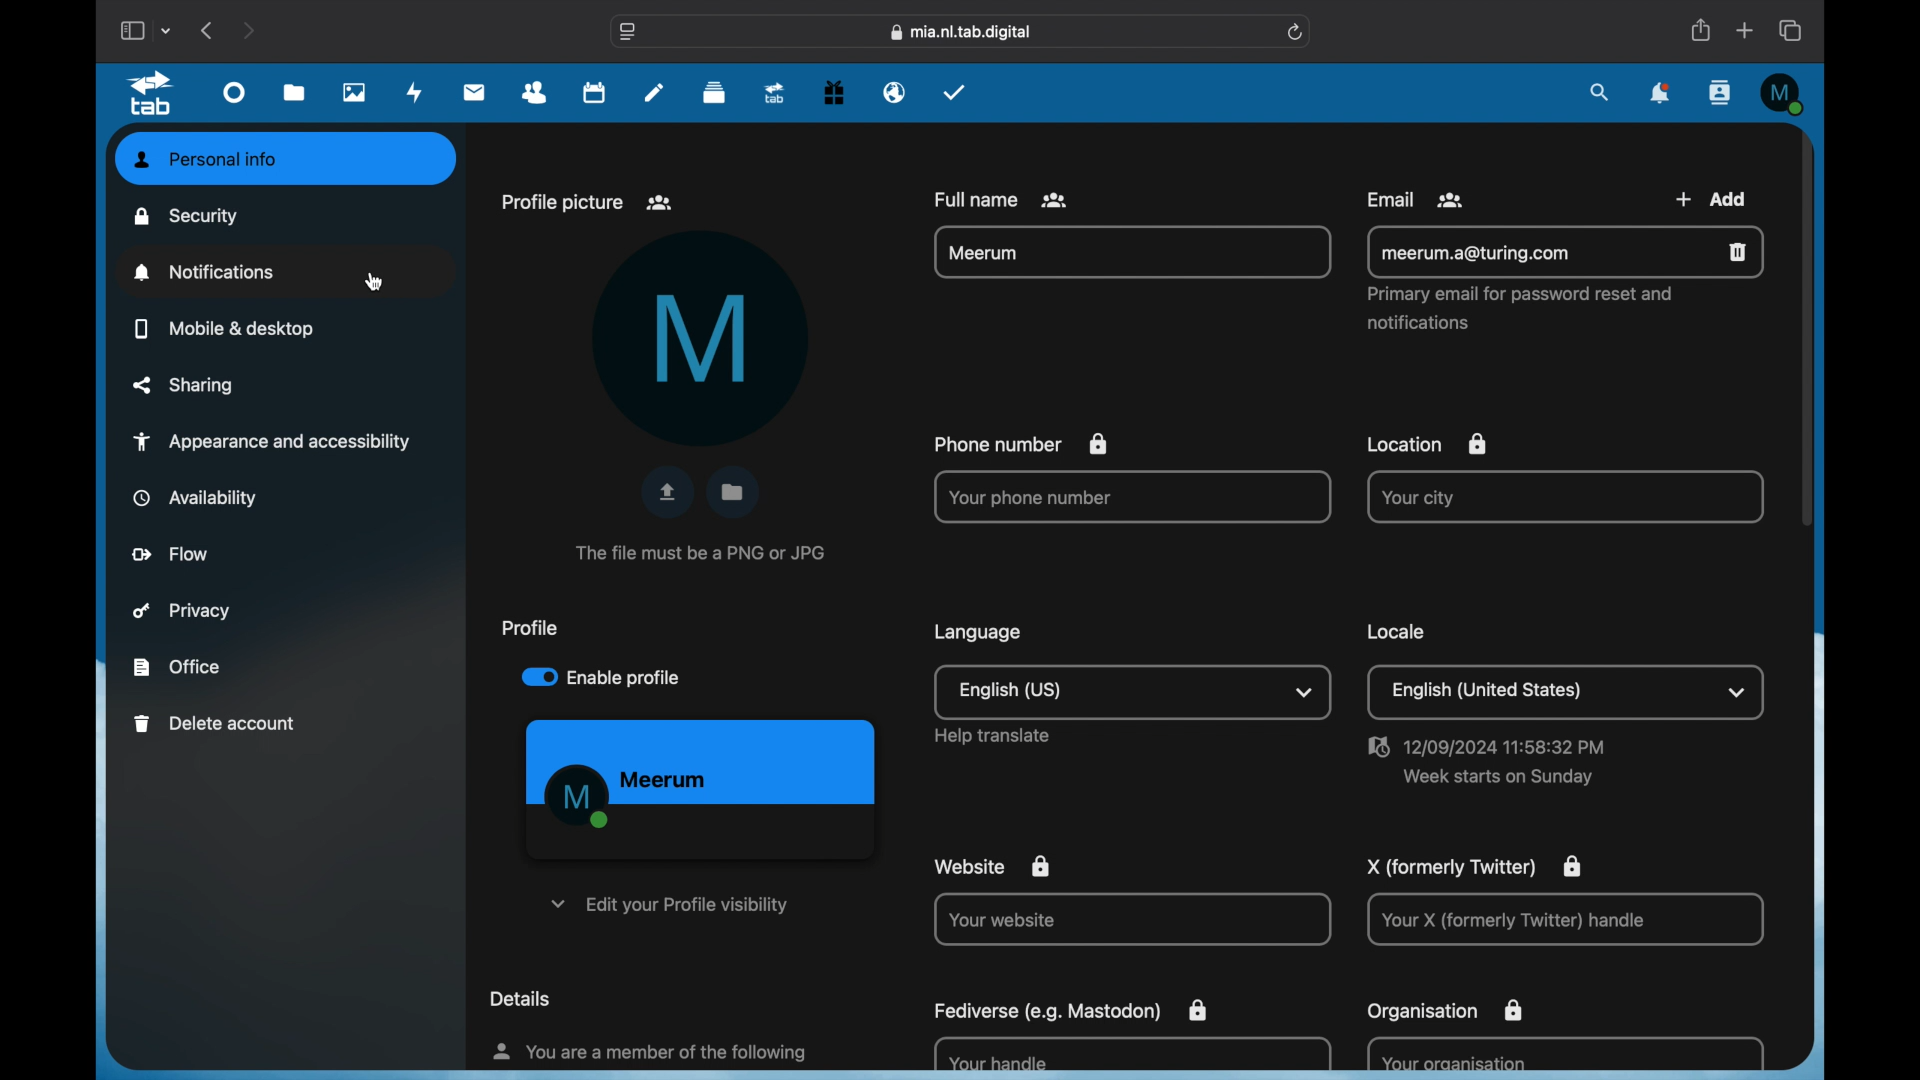  Describe the element at coordinates (715, 93) in the screenshot. I see `deck` at that location.